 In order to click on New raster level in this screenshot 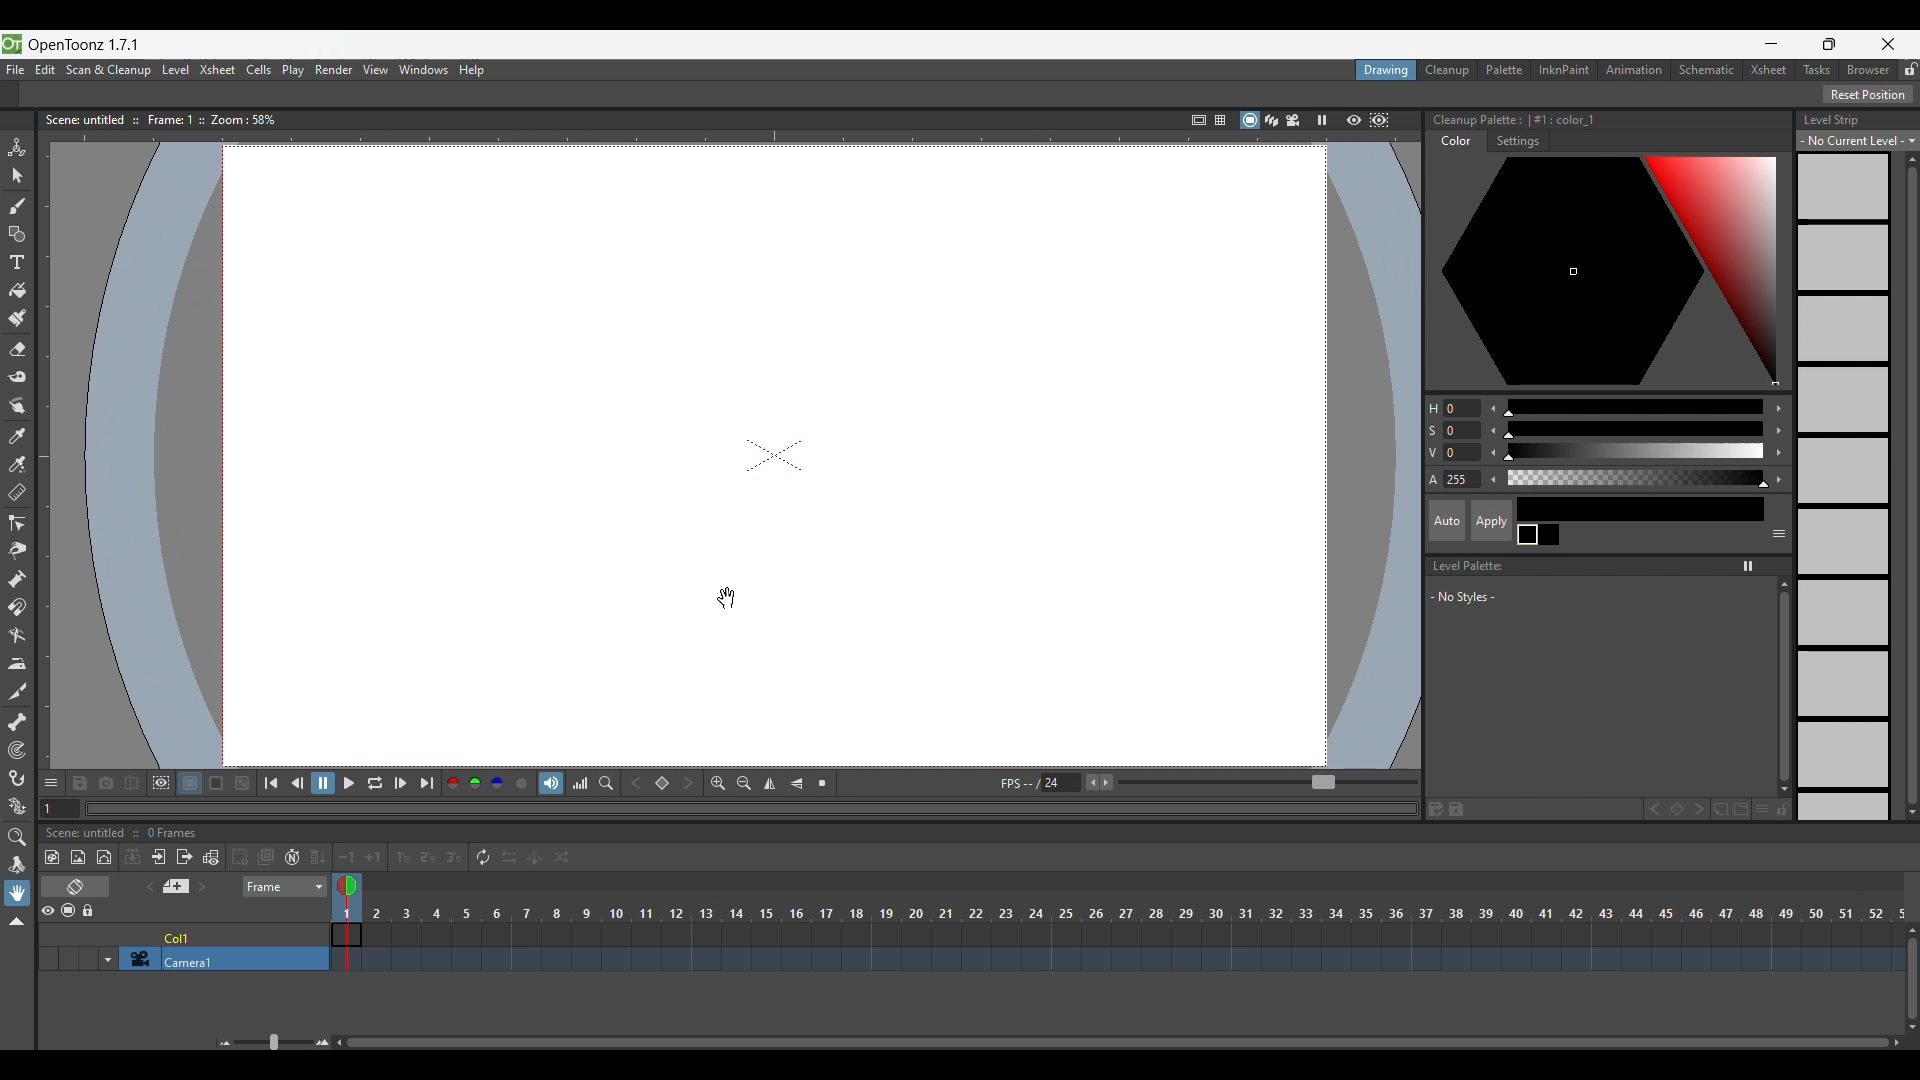, I will do `click(77, 856)`.